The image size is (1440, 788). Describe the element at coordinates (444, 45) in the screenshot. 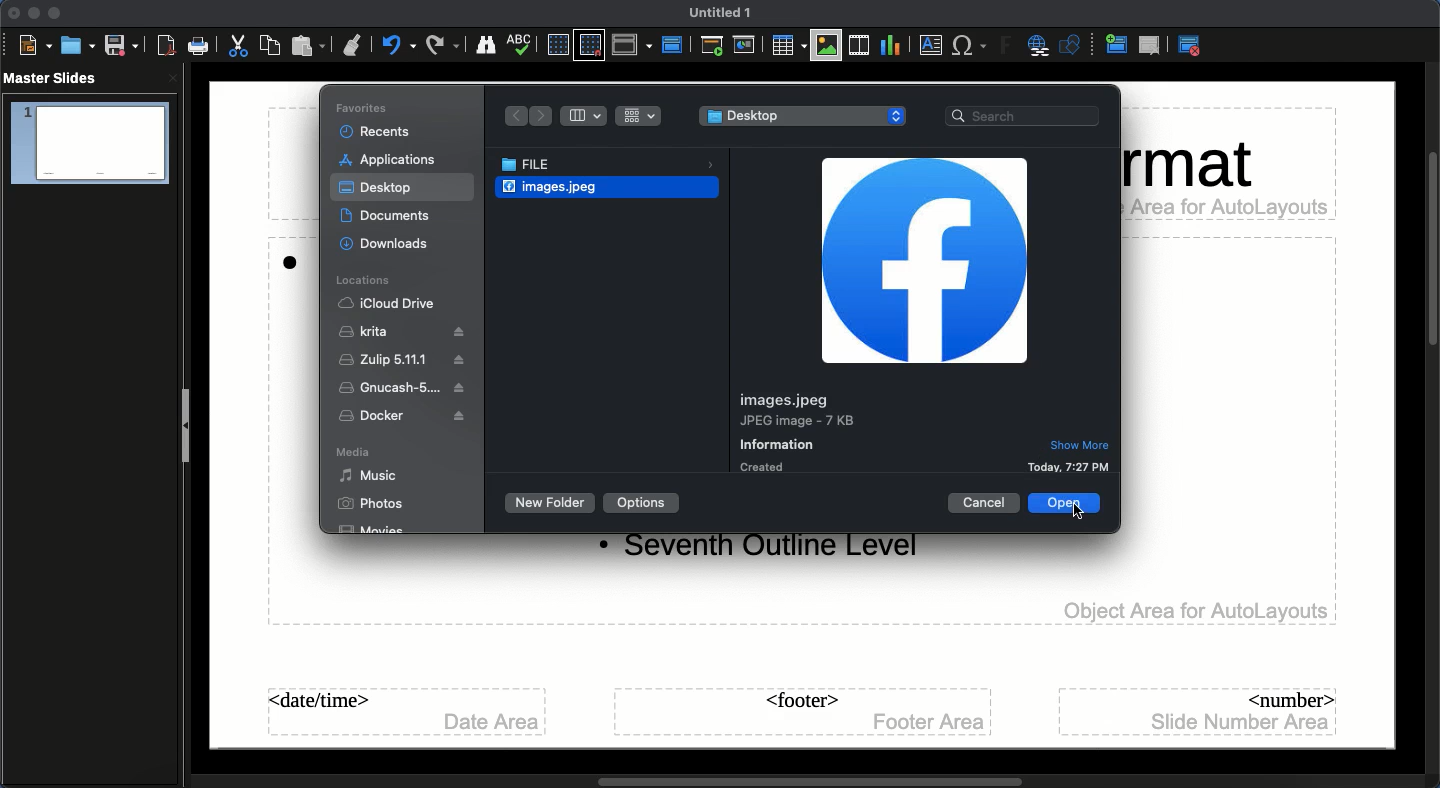

I see `Redo` at that location.